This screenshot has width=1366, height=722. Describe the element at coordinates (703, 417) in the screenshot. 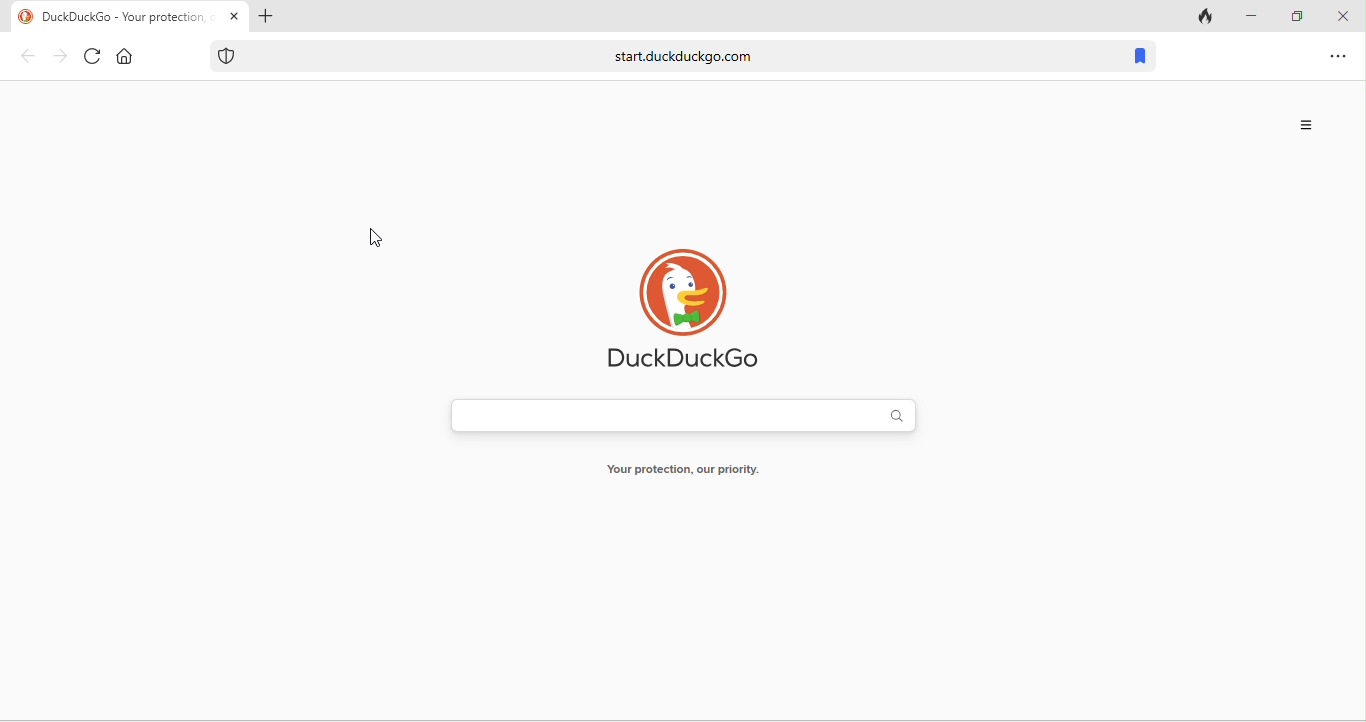

I see `search bar` at that location.